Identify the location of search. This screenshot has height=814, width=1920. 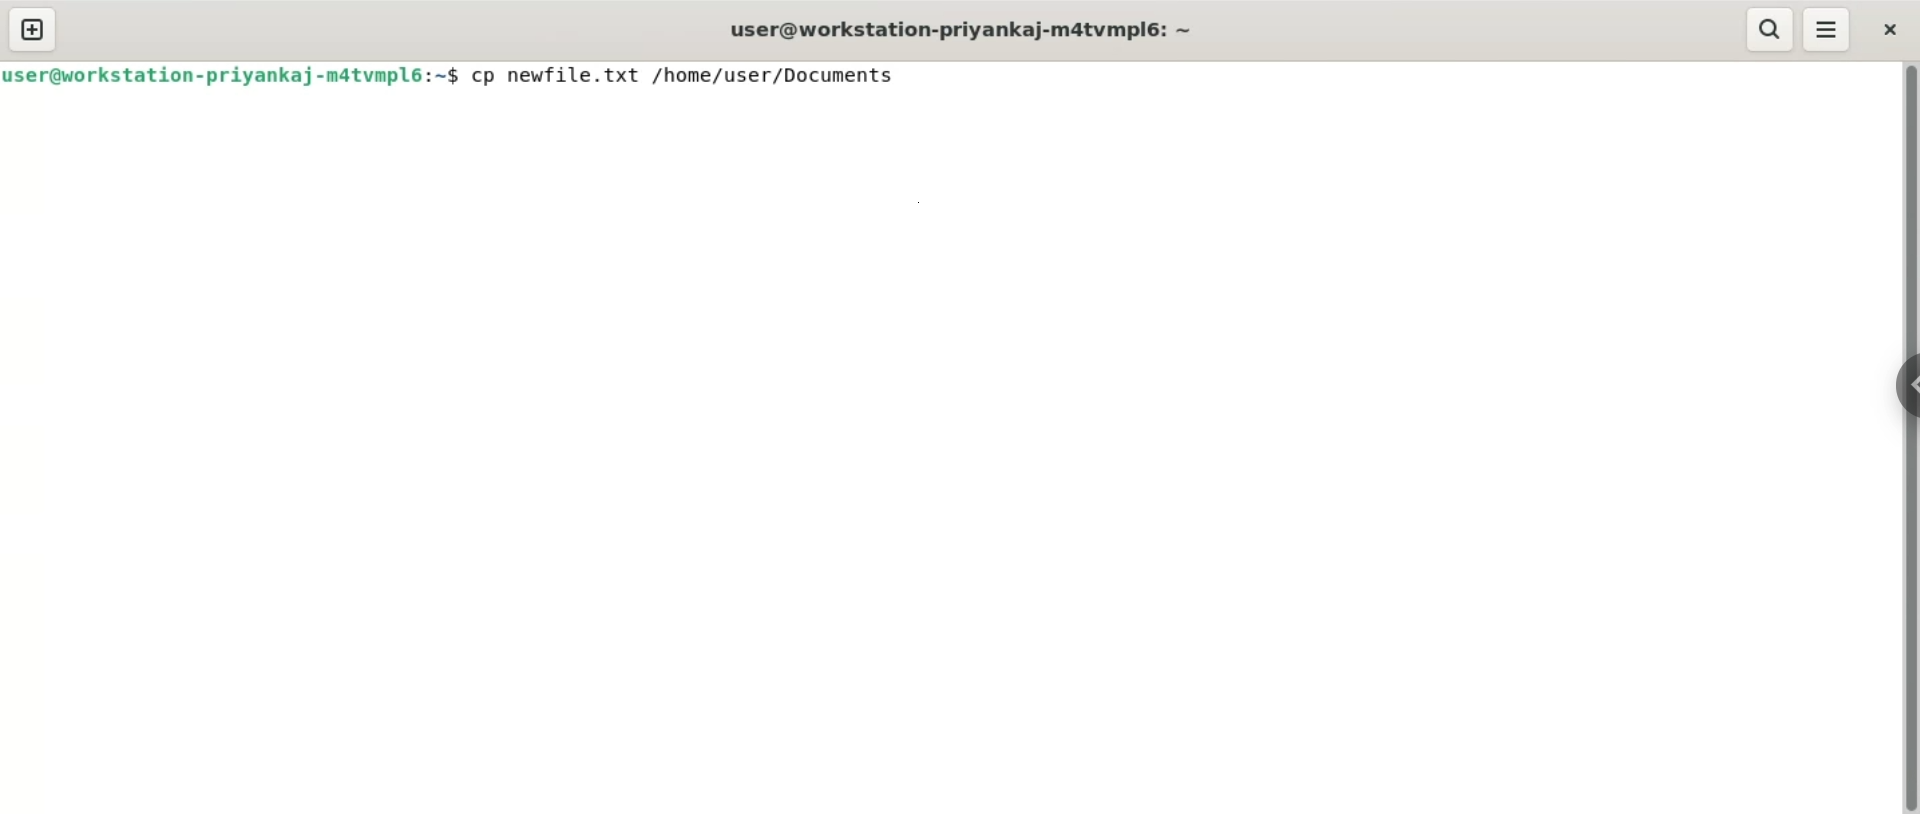
(1771, 29).